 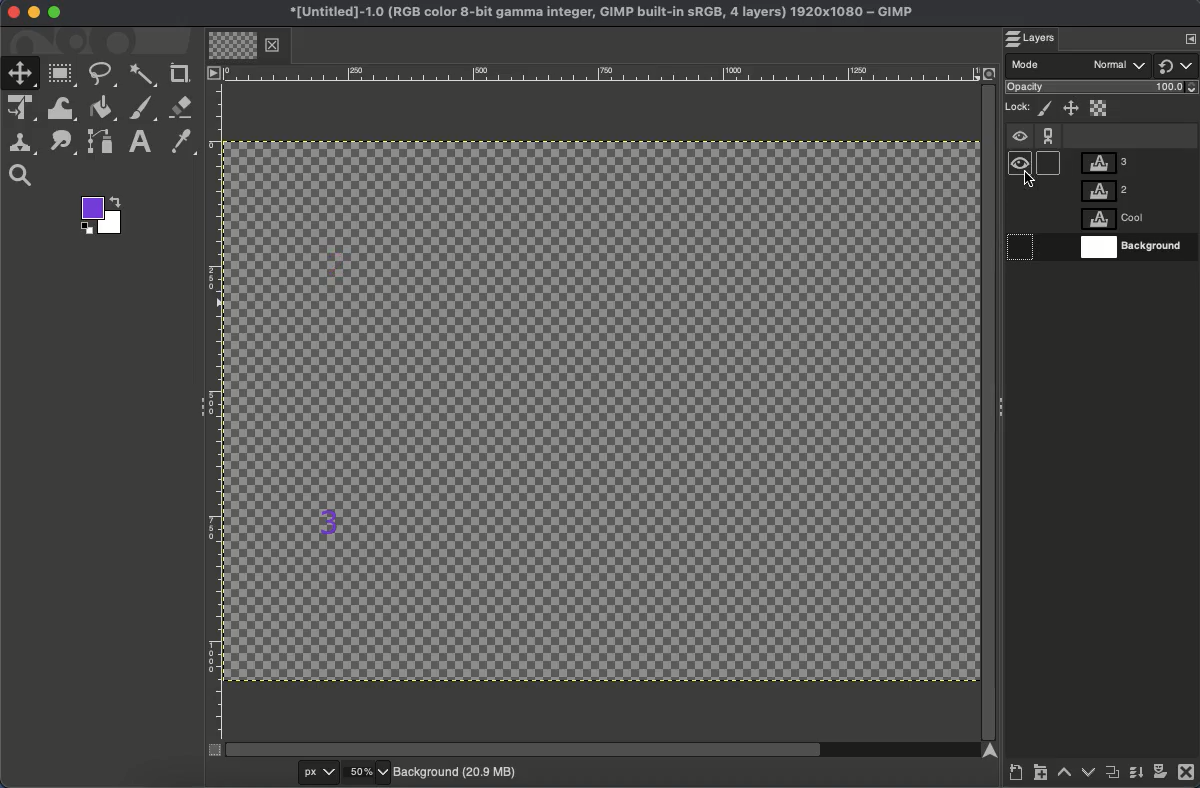 I want to click on Opacity, so click(x=1104, y=89).